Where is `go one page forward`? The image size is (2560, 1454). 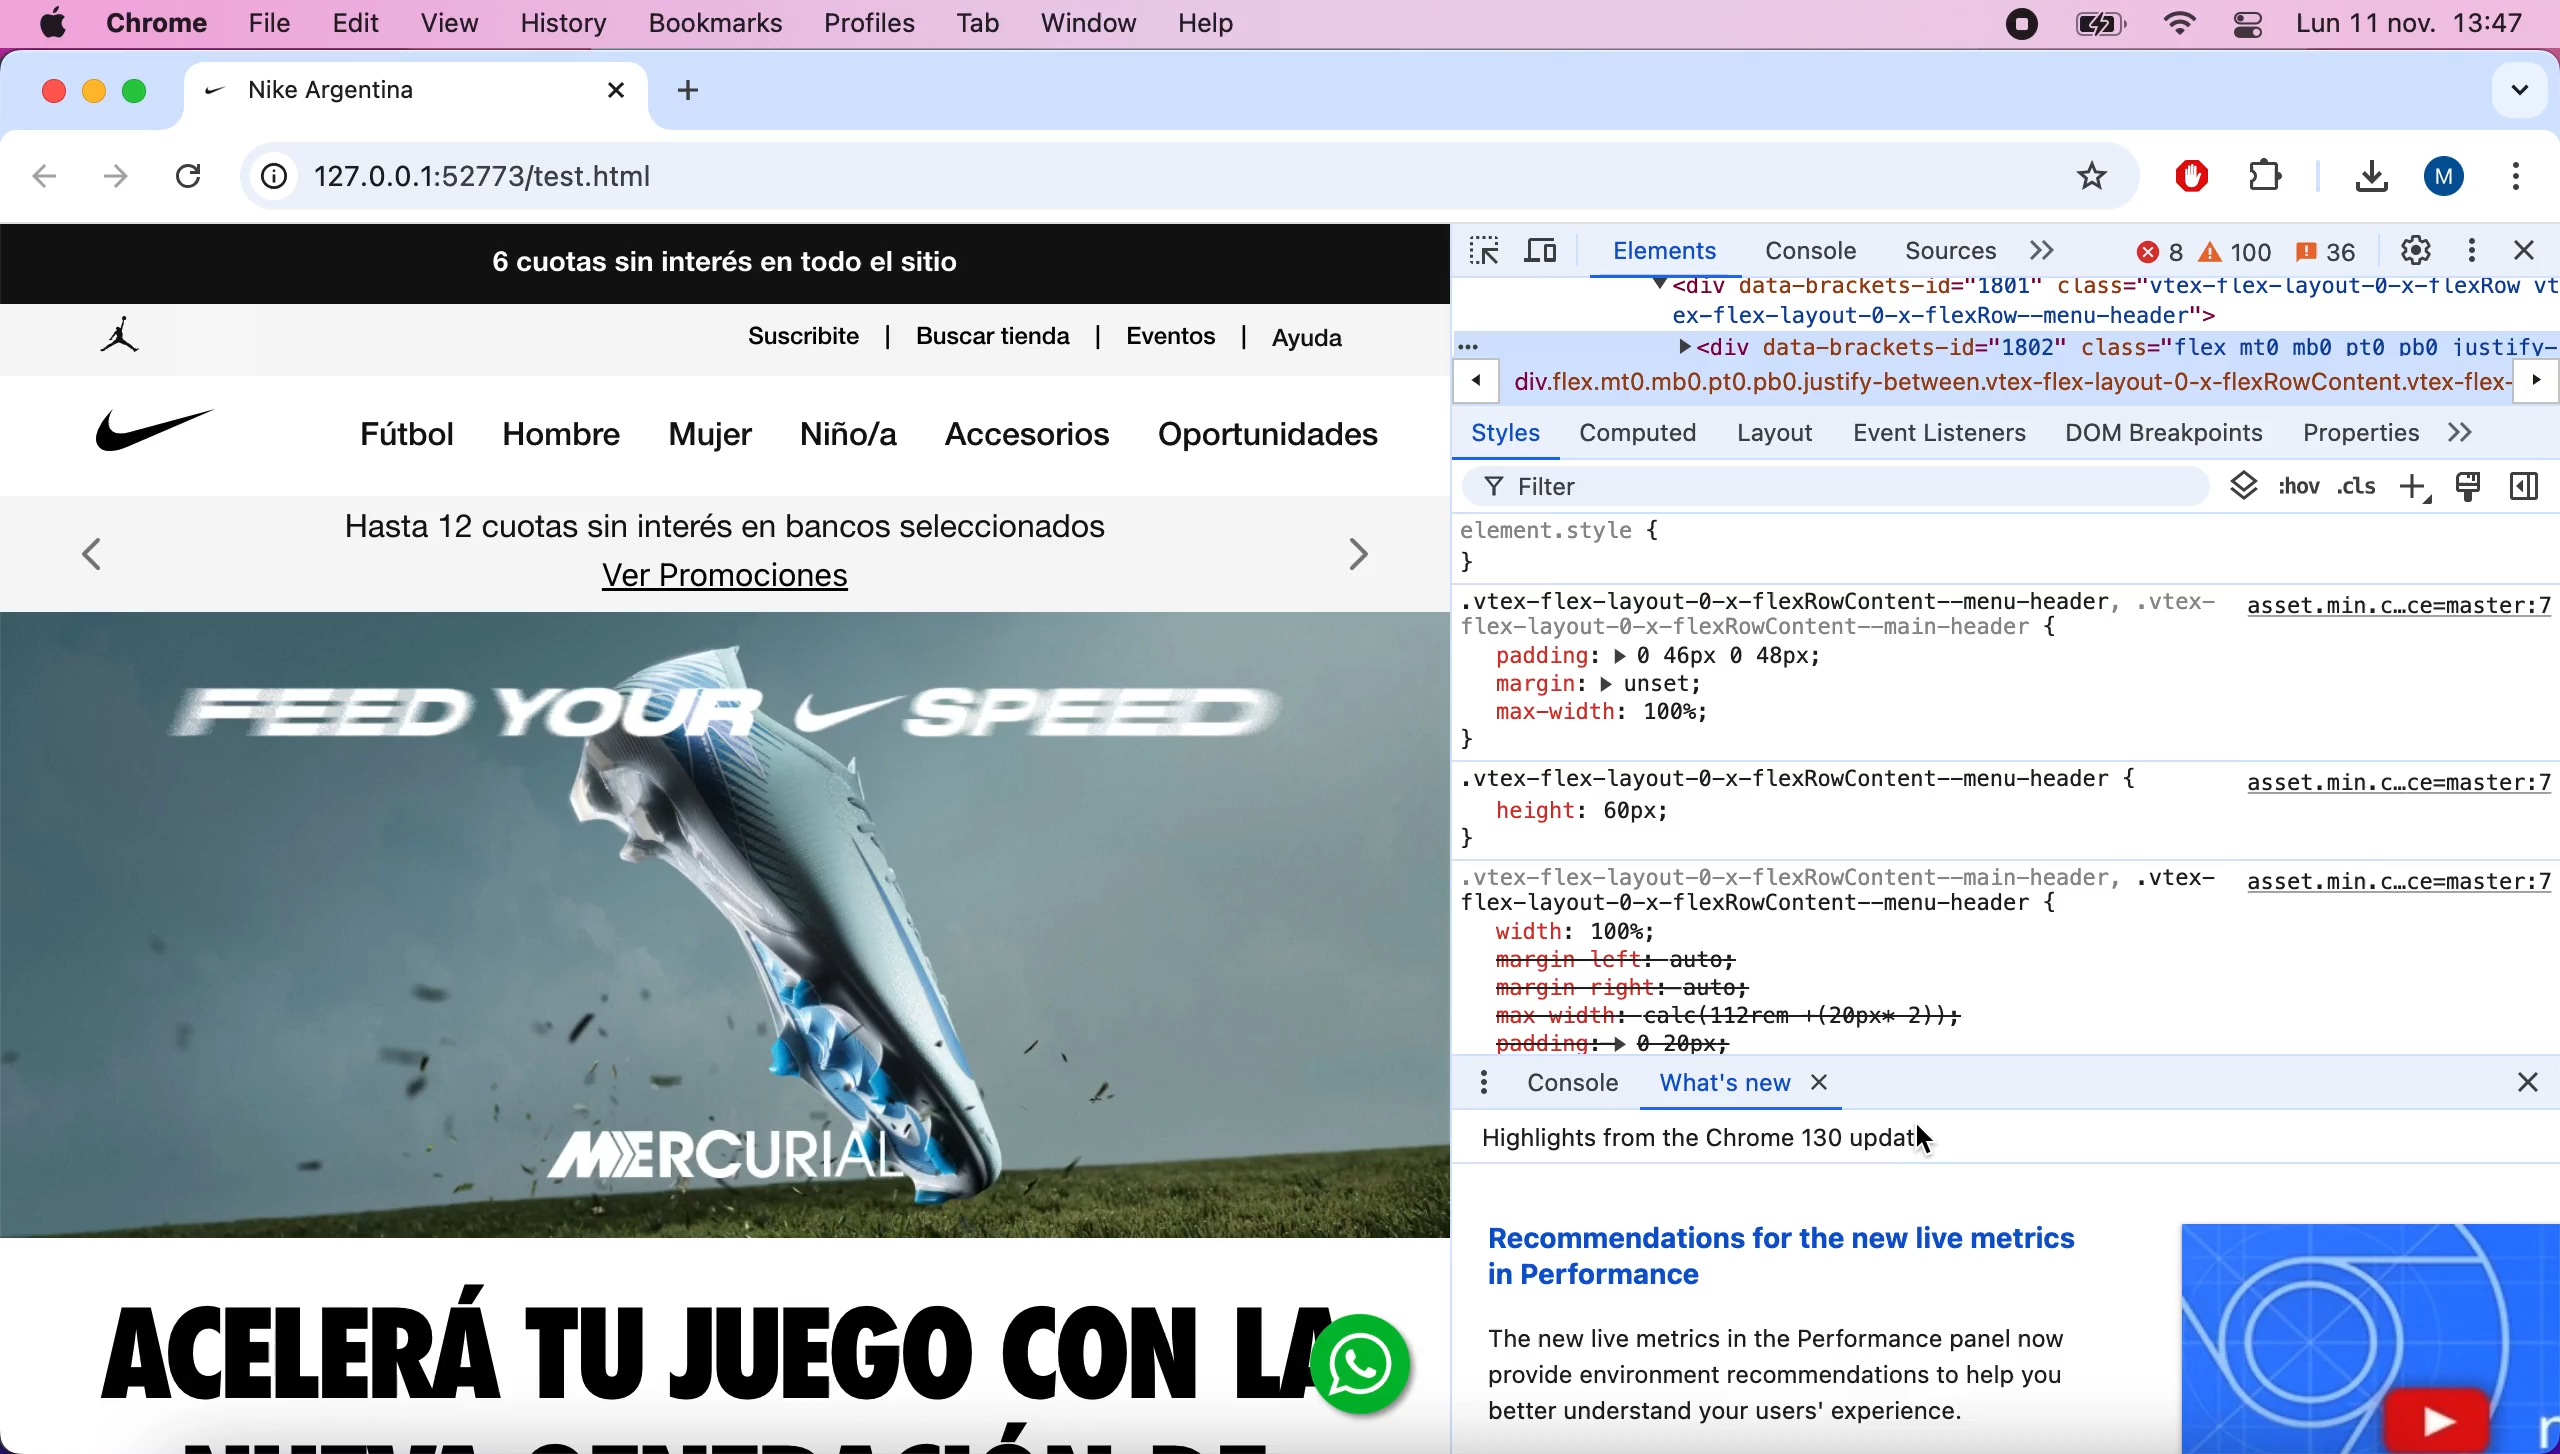
go one page forward is located at coordinates (115, 178).